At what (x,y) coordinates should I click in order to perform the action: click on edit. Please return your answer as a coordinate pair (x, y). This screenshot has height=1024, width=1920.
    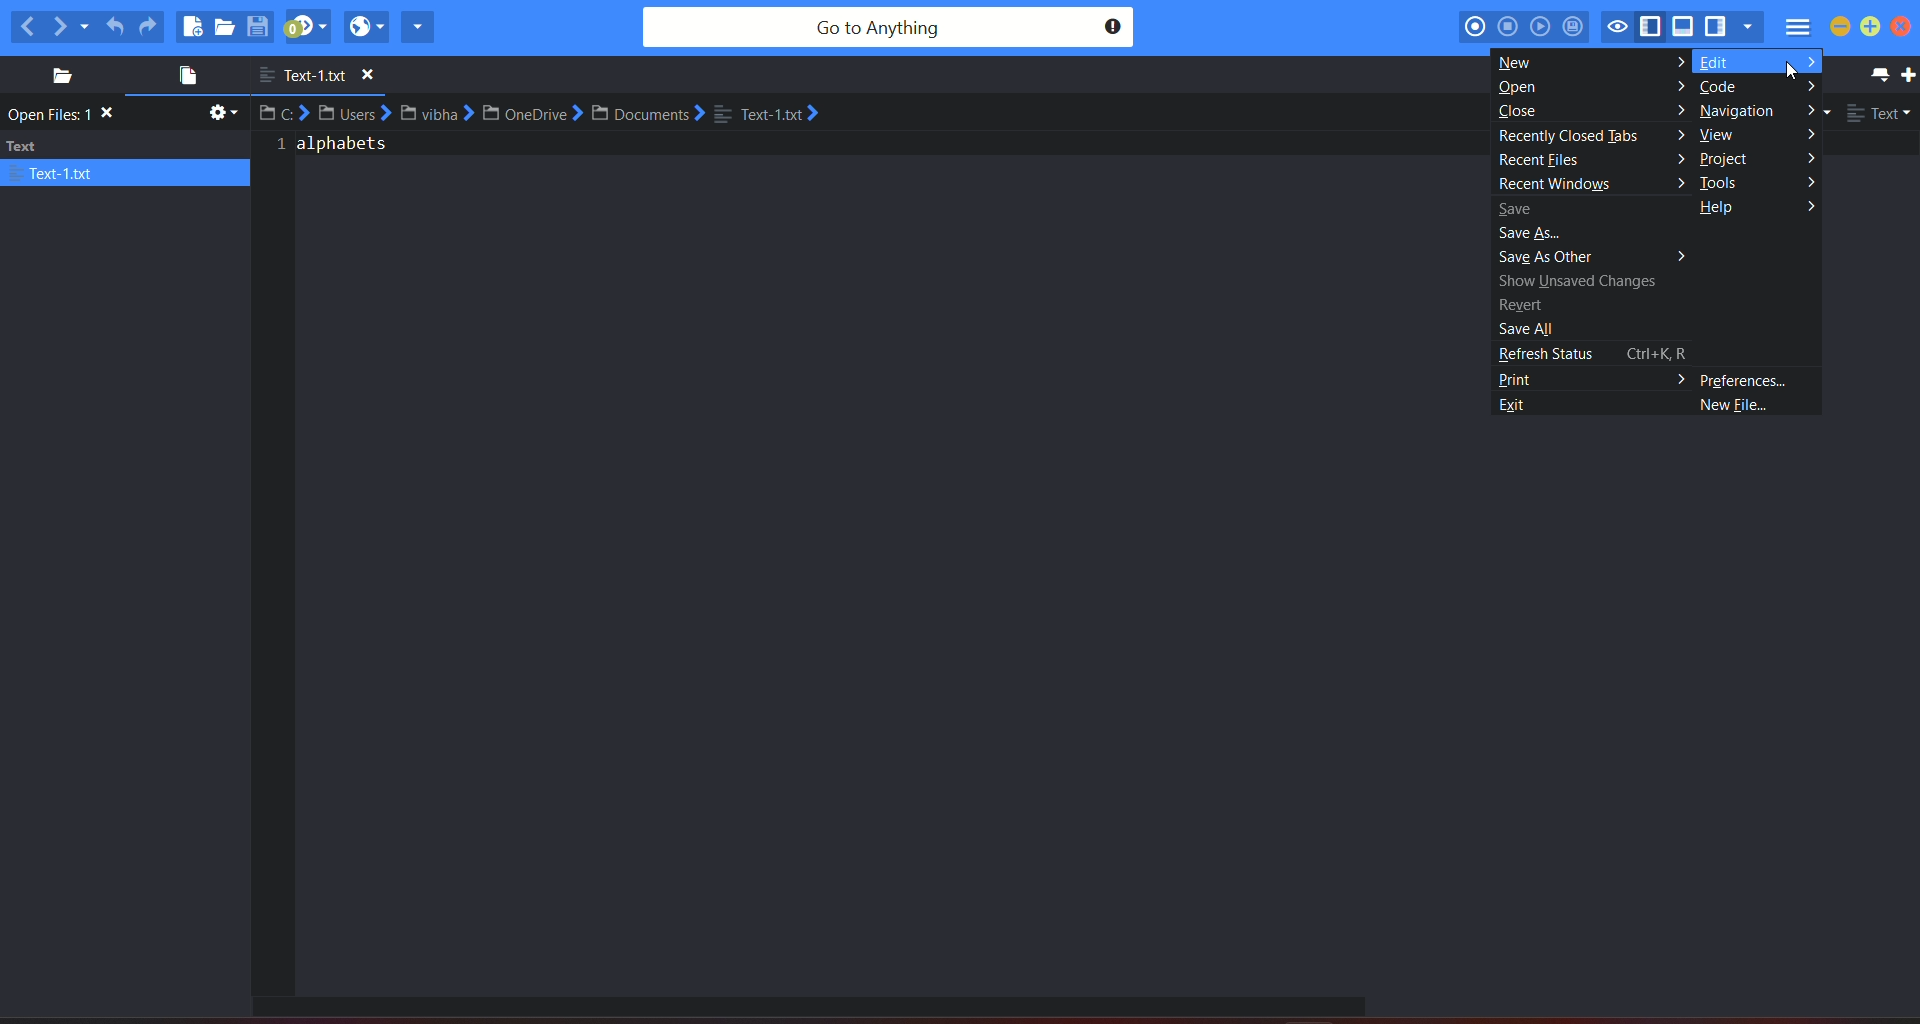
    Looking at the image, I should click on (1723, 61).